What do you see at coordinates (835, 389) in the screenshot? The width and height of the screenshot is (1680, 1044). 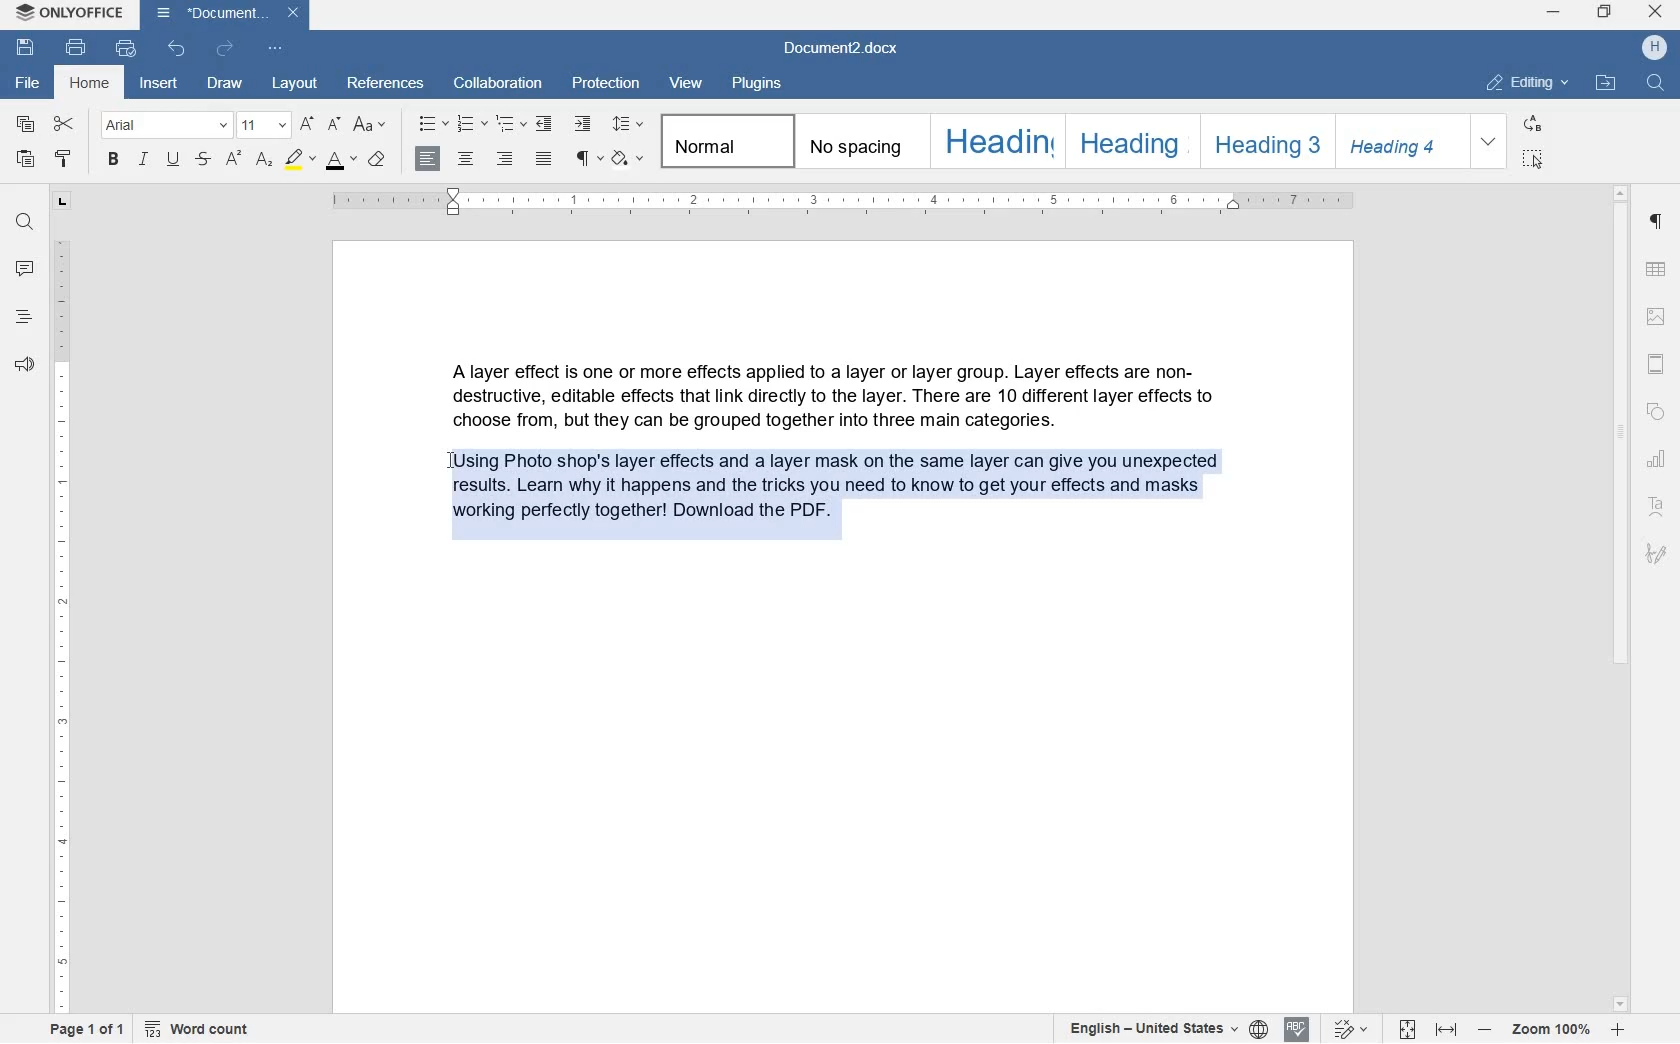 I see `Alayer effect is one or more effects applied to a layer or layer group. Layer effects are non-
destructive, editable effects that link directly to the layer. There are 10 different layer effects to
choose from, but they can be grouped together into three main categories.` at bounding box center [835, 389].